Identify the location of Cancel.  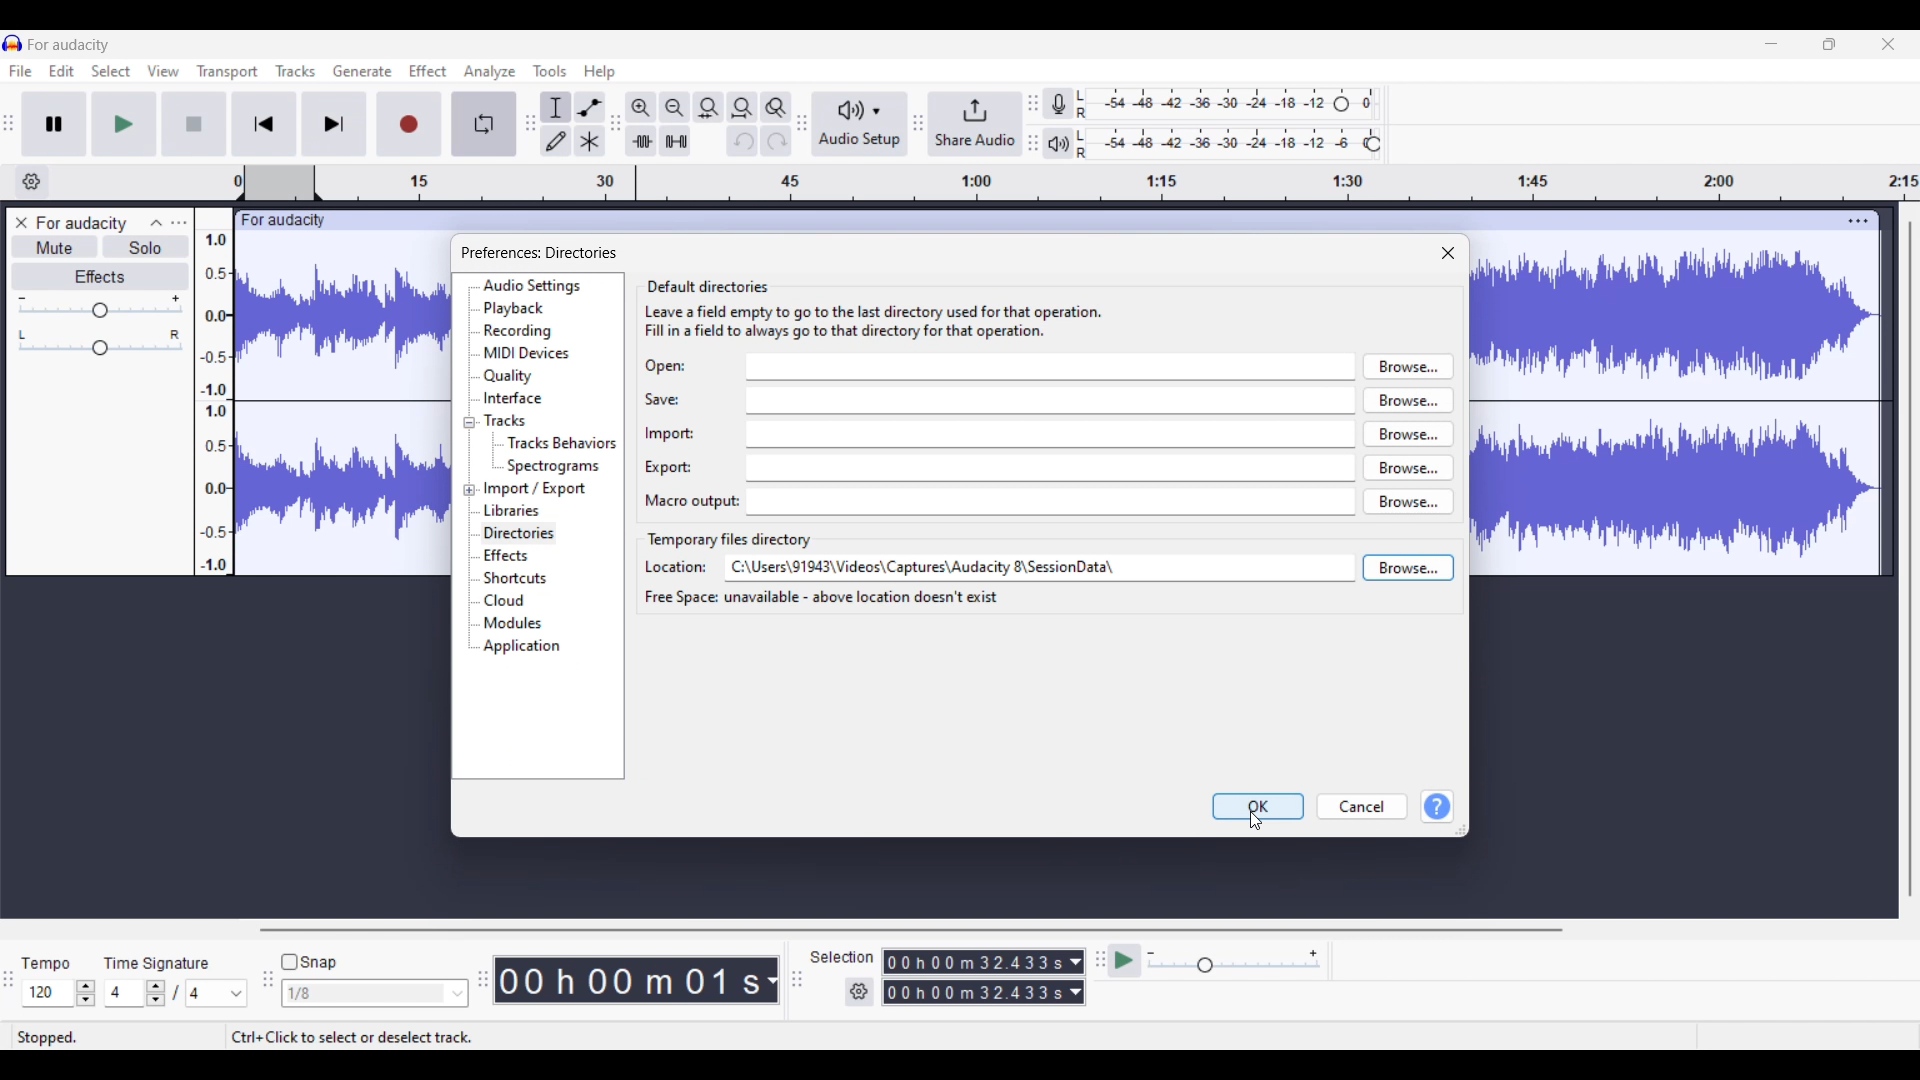
(1363, 807).